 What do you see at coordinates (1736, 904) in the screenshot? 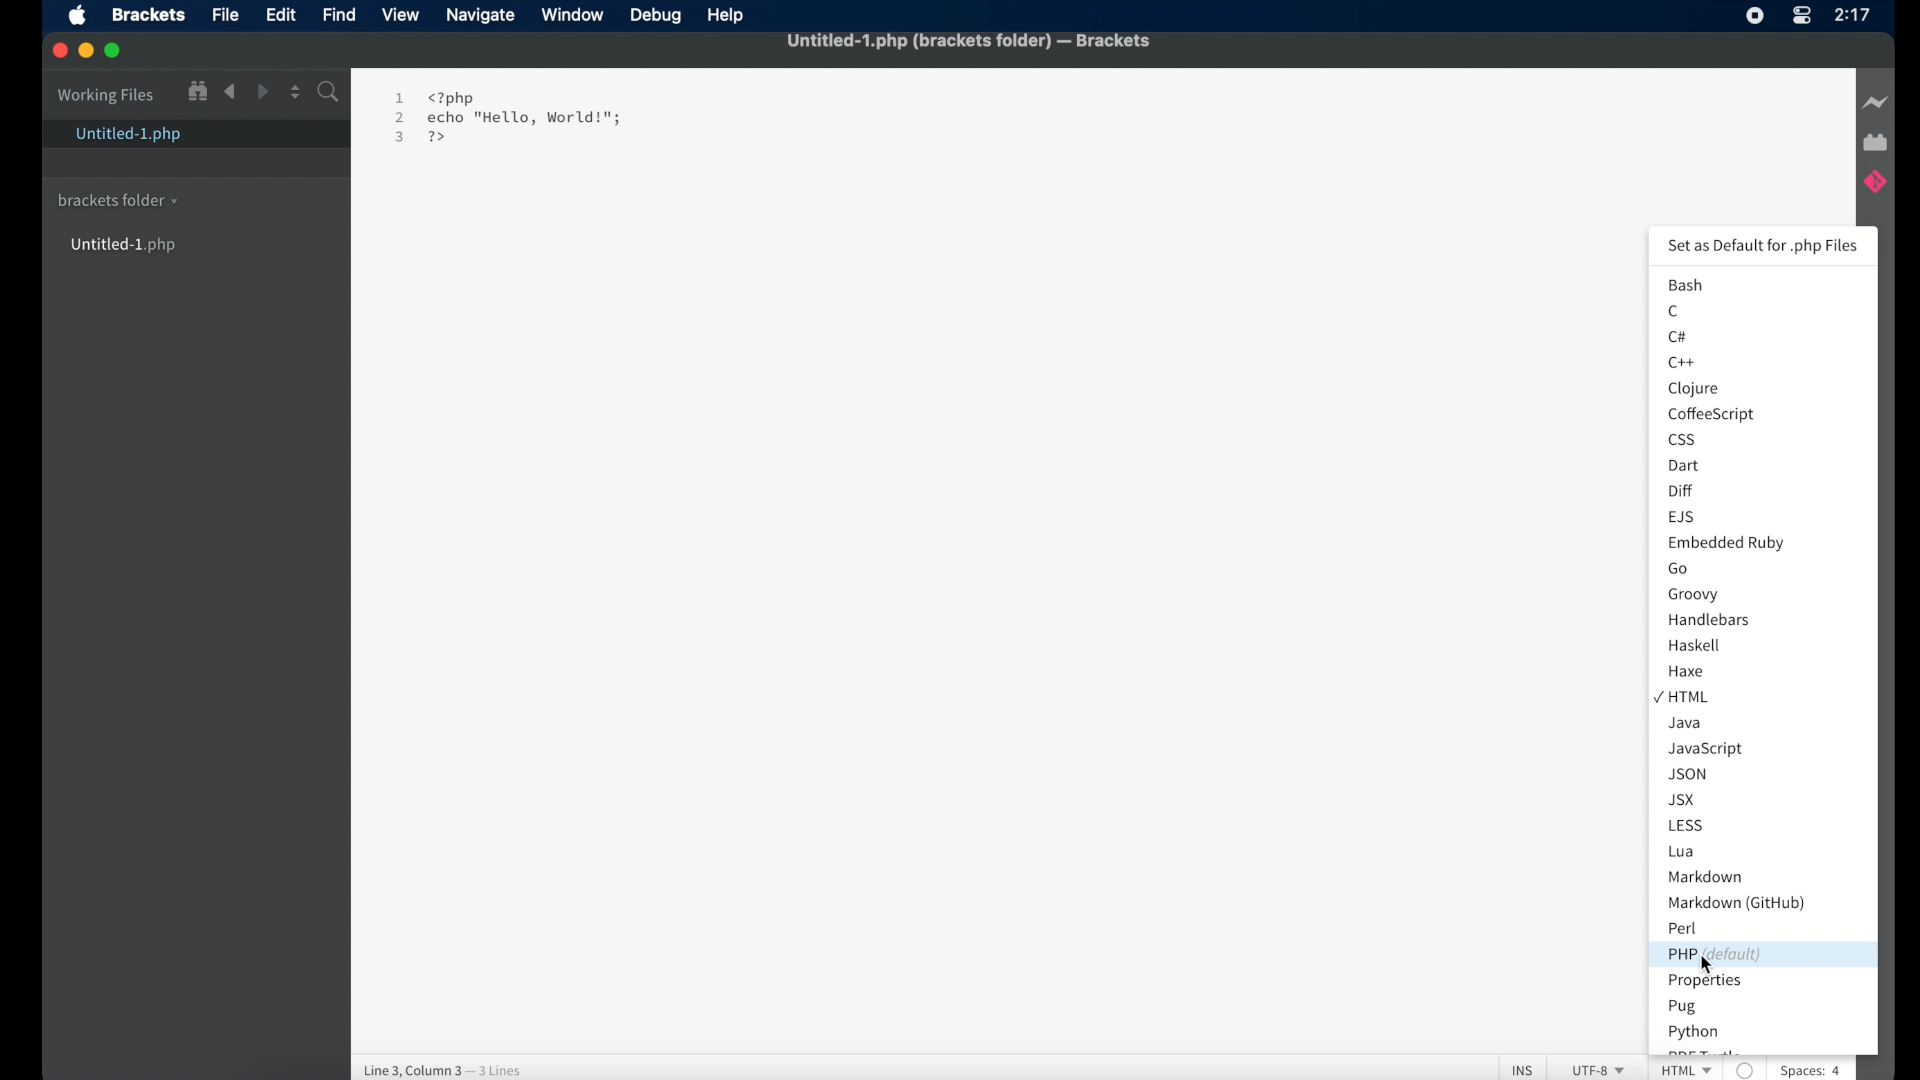
I see `markdown (GitHub)` at bounding box center [1736, 904].